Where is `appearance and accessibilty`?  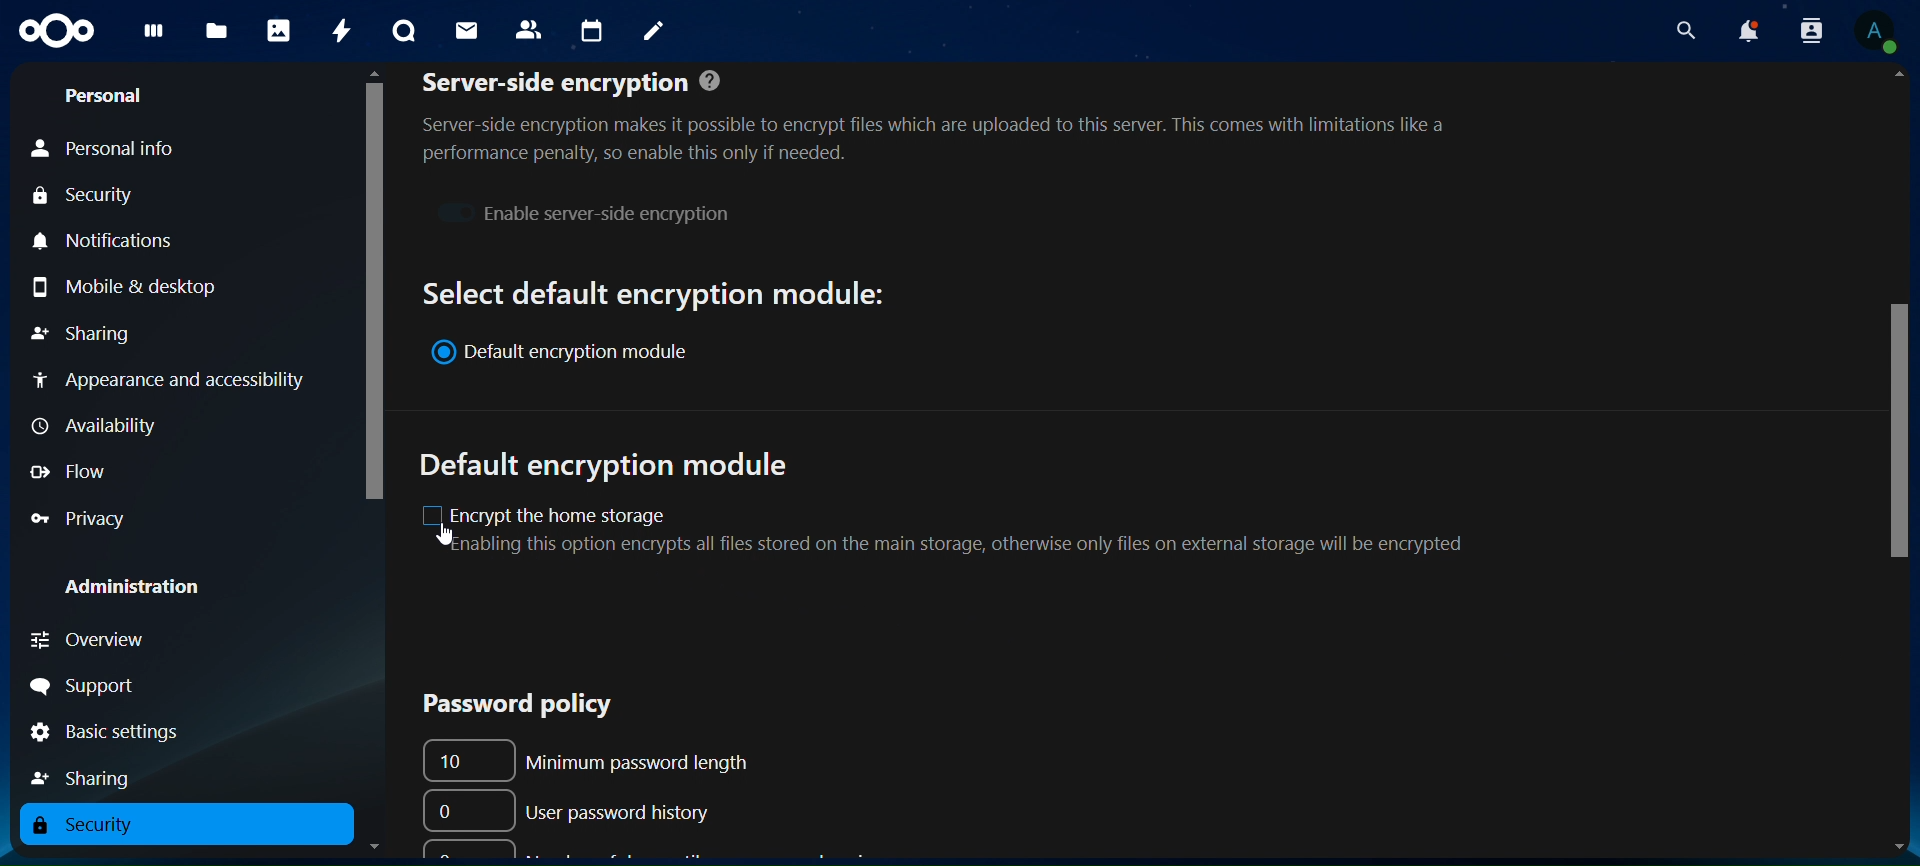 appearance and accessibilty is located at coordinates (174, 379).